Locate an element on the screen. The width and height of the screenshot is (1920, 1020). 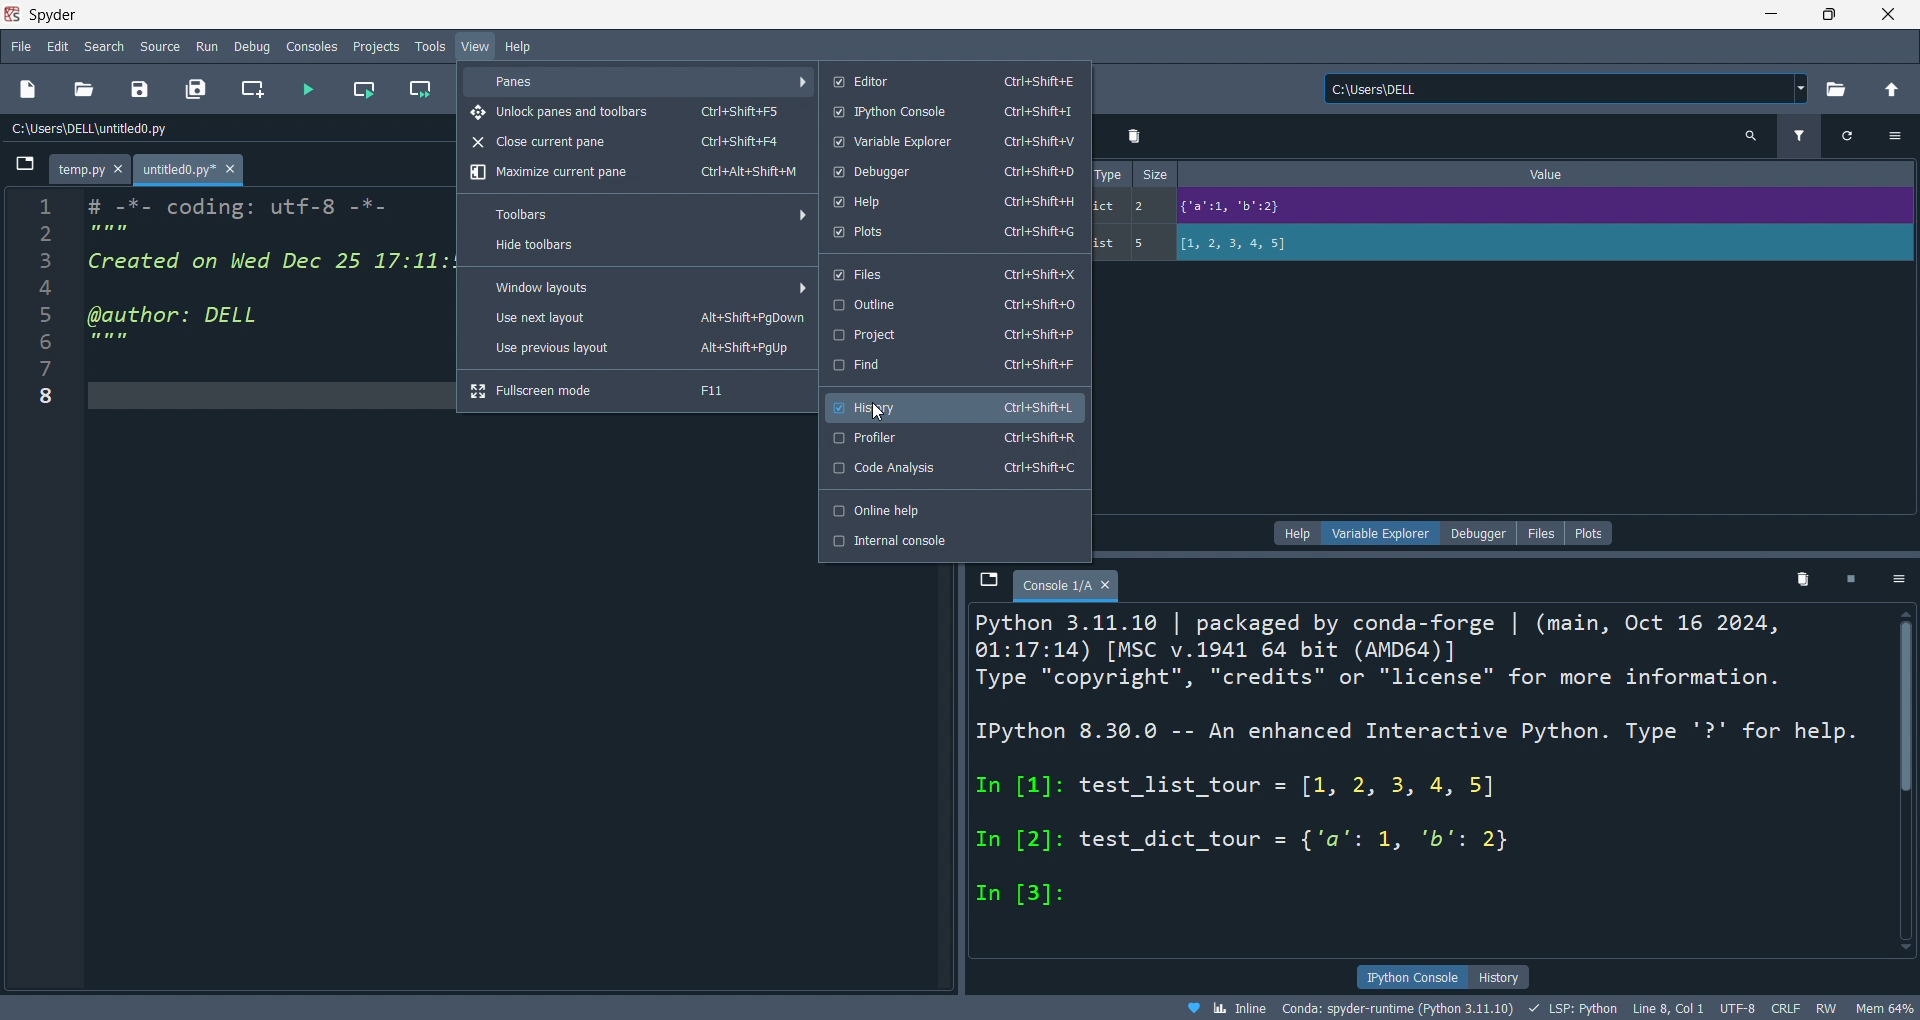
browse tabs is located at coordinates (23, 169).